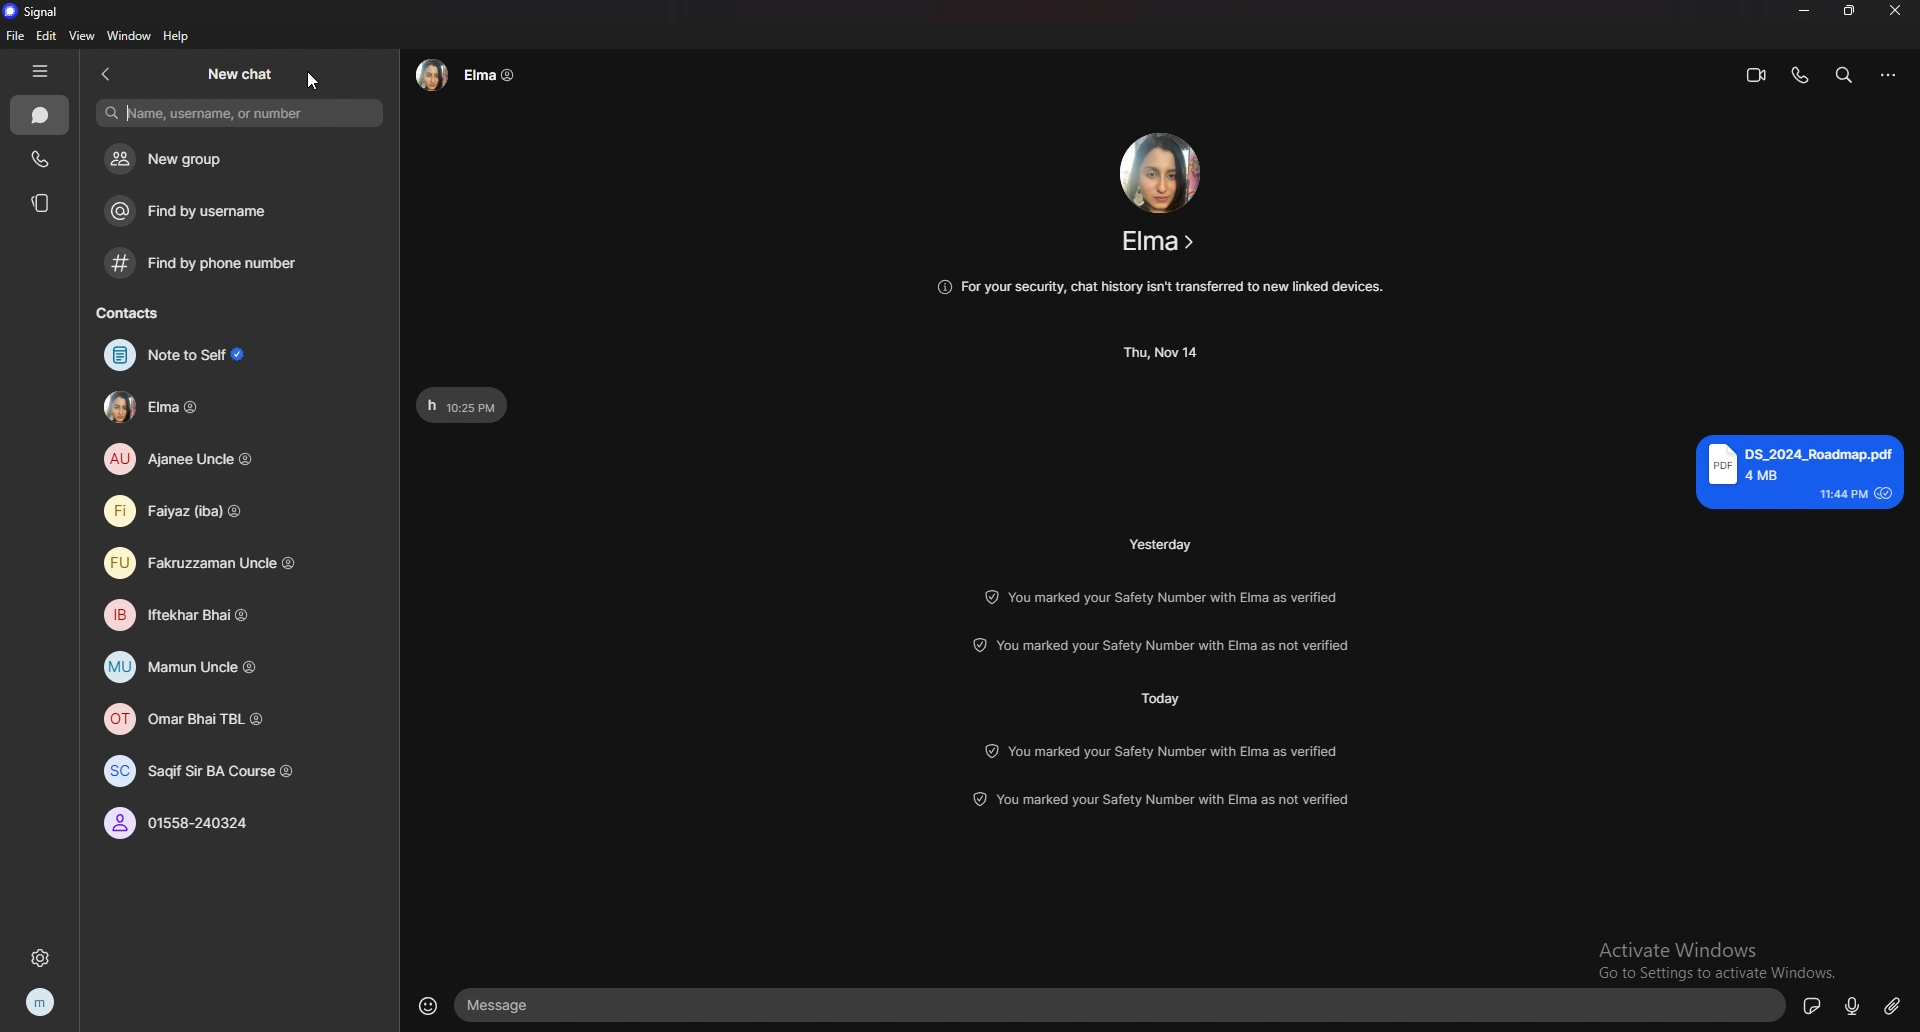  Describe the element at coordinates (1897, 10) in the screenshot. I see `close` at that location.